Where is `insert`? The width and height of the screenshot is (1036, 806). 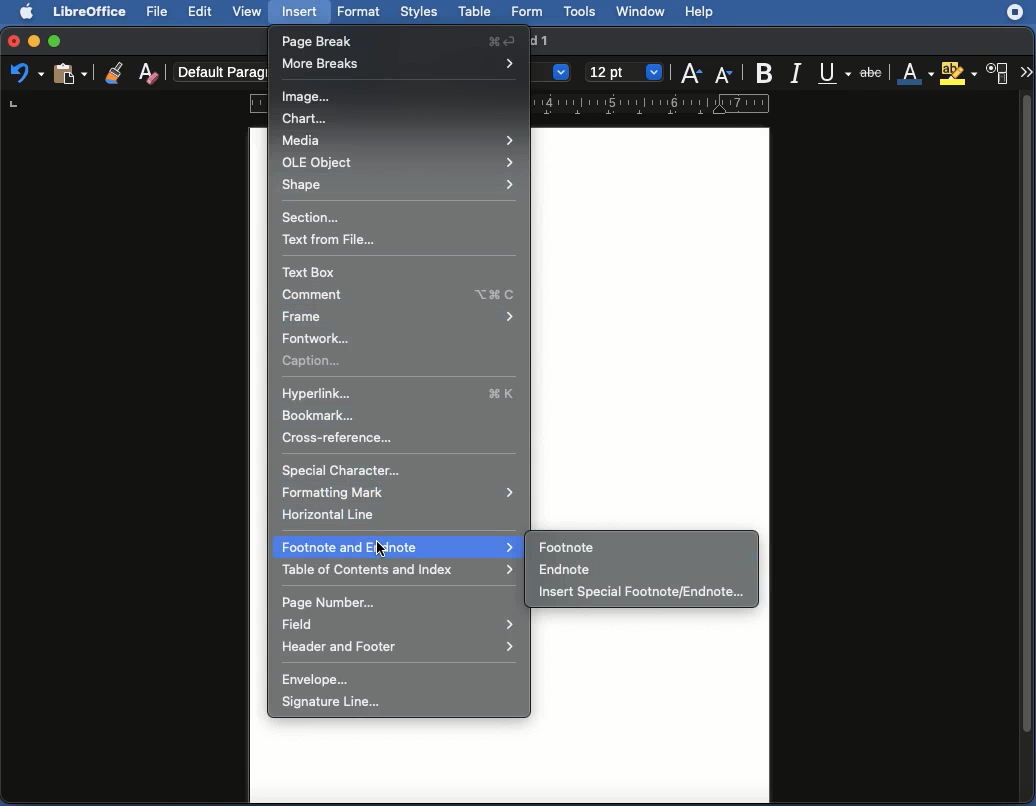
insert is located at coordinates (300, 12).